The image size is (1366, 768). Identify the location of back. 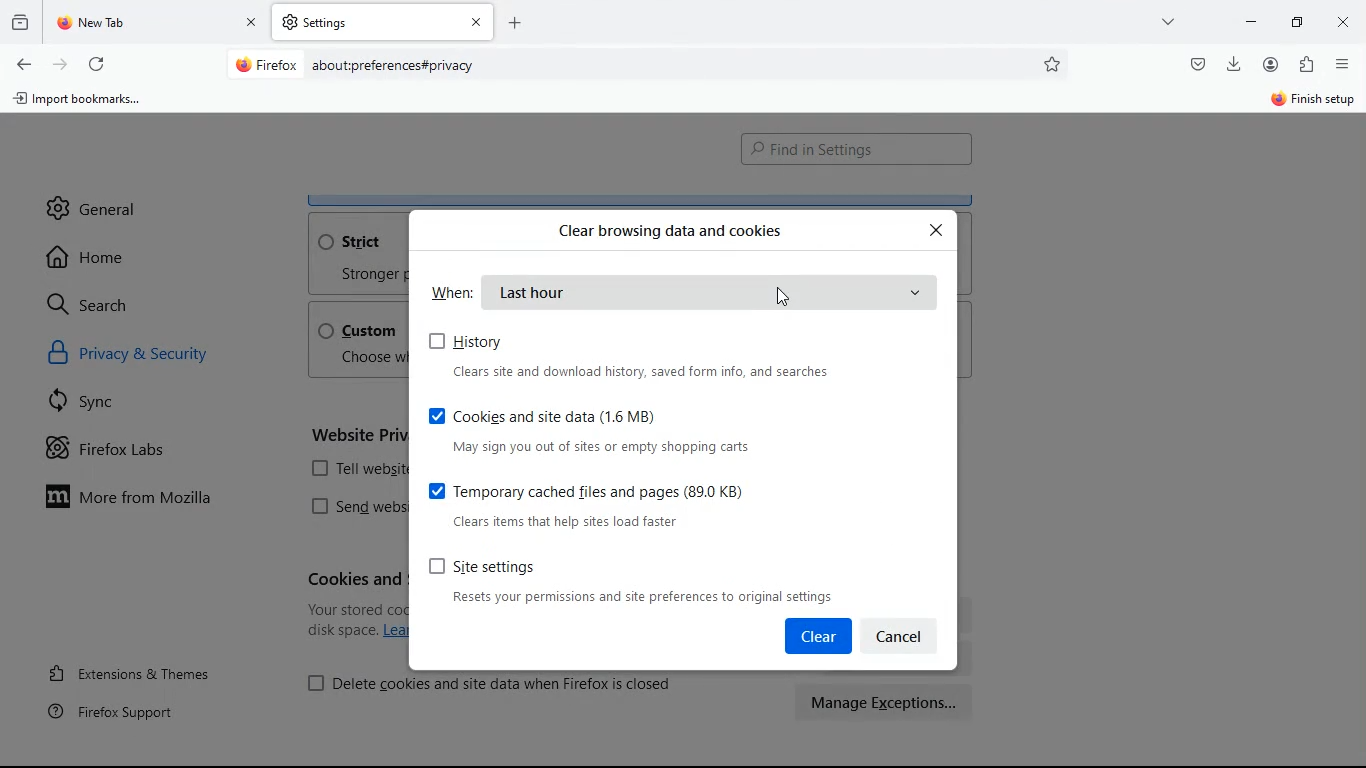
(22, 65).